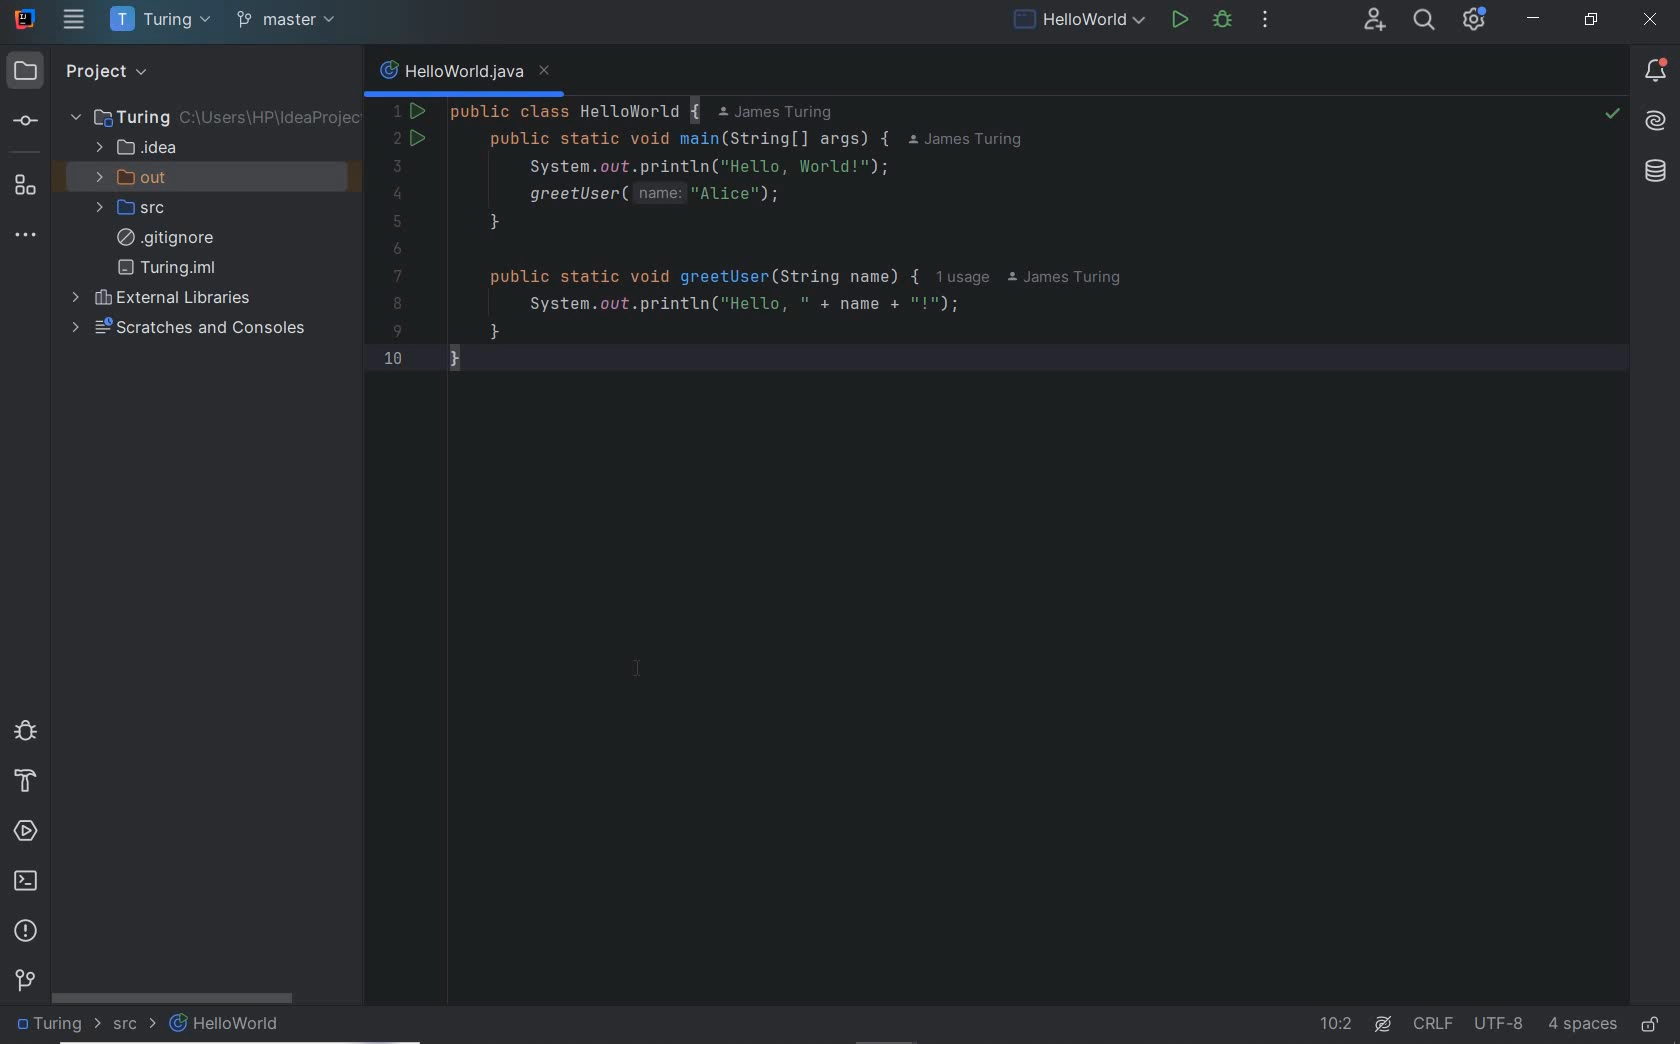  What do you see at coordinates (1657, 122) in the screenshot?
I see `AI Assistant` at bounding box center [1657, 122].